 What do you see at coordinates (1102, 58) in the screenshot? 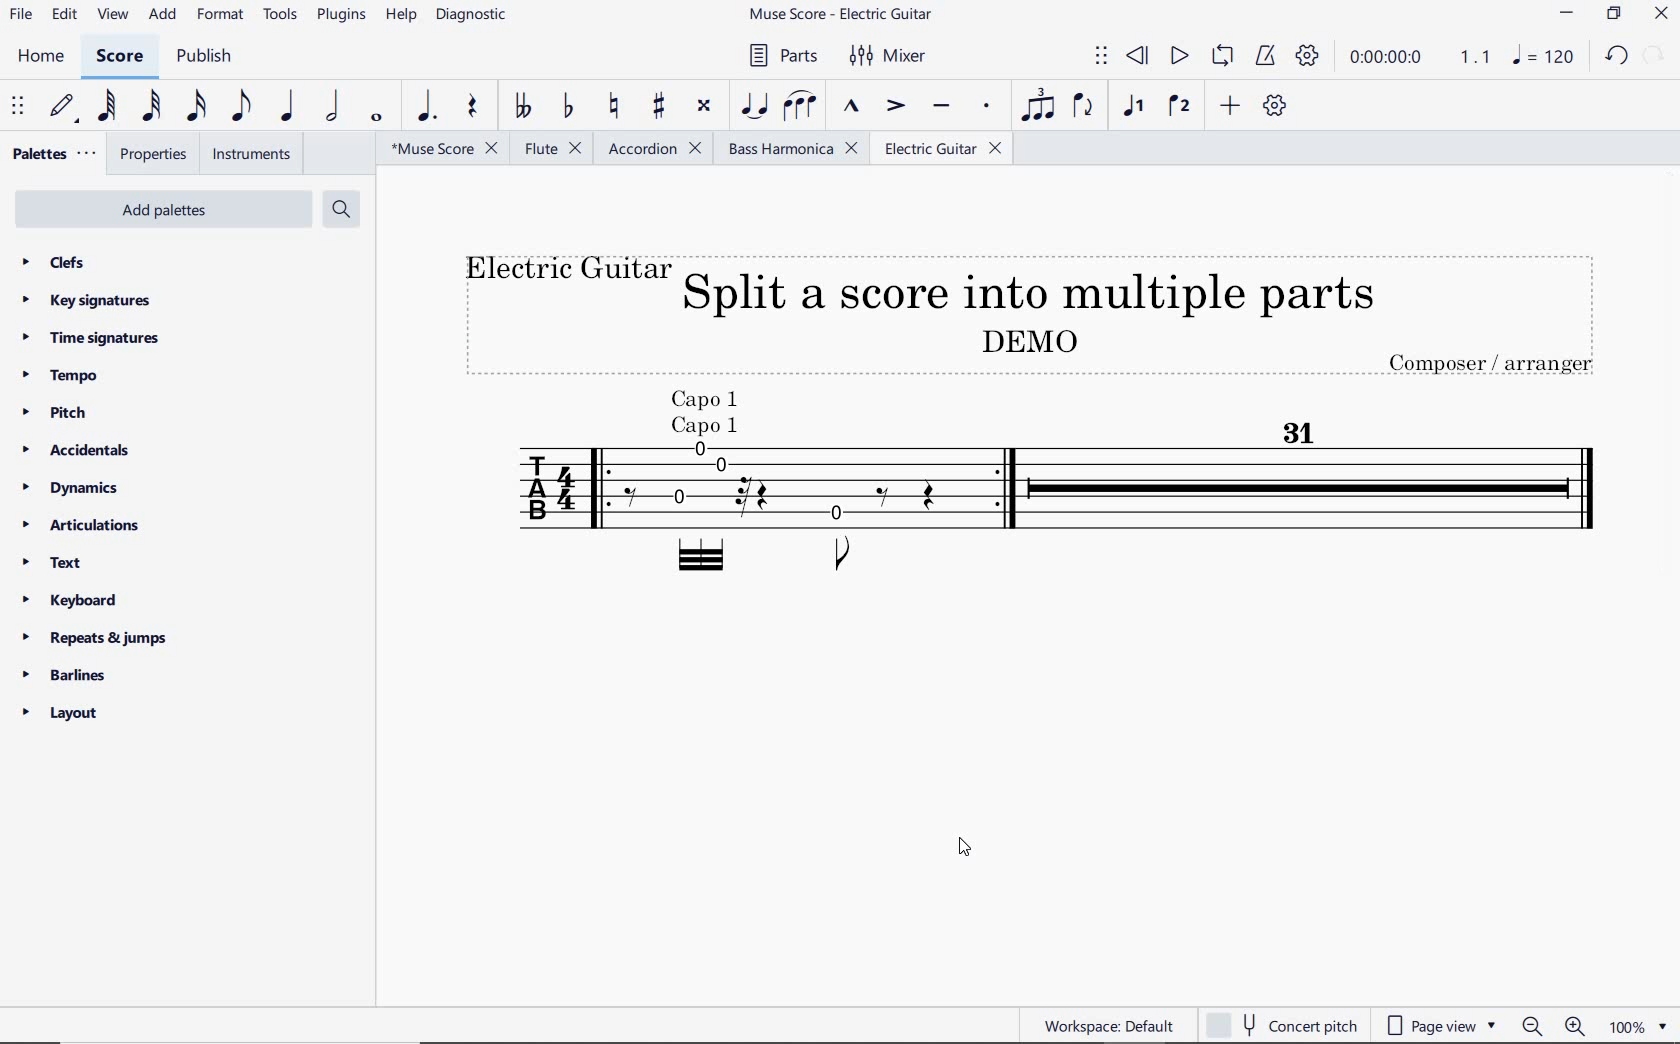
I see `select to move` at bounding box center [1102, 58].